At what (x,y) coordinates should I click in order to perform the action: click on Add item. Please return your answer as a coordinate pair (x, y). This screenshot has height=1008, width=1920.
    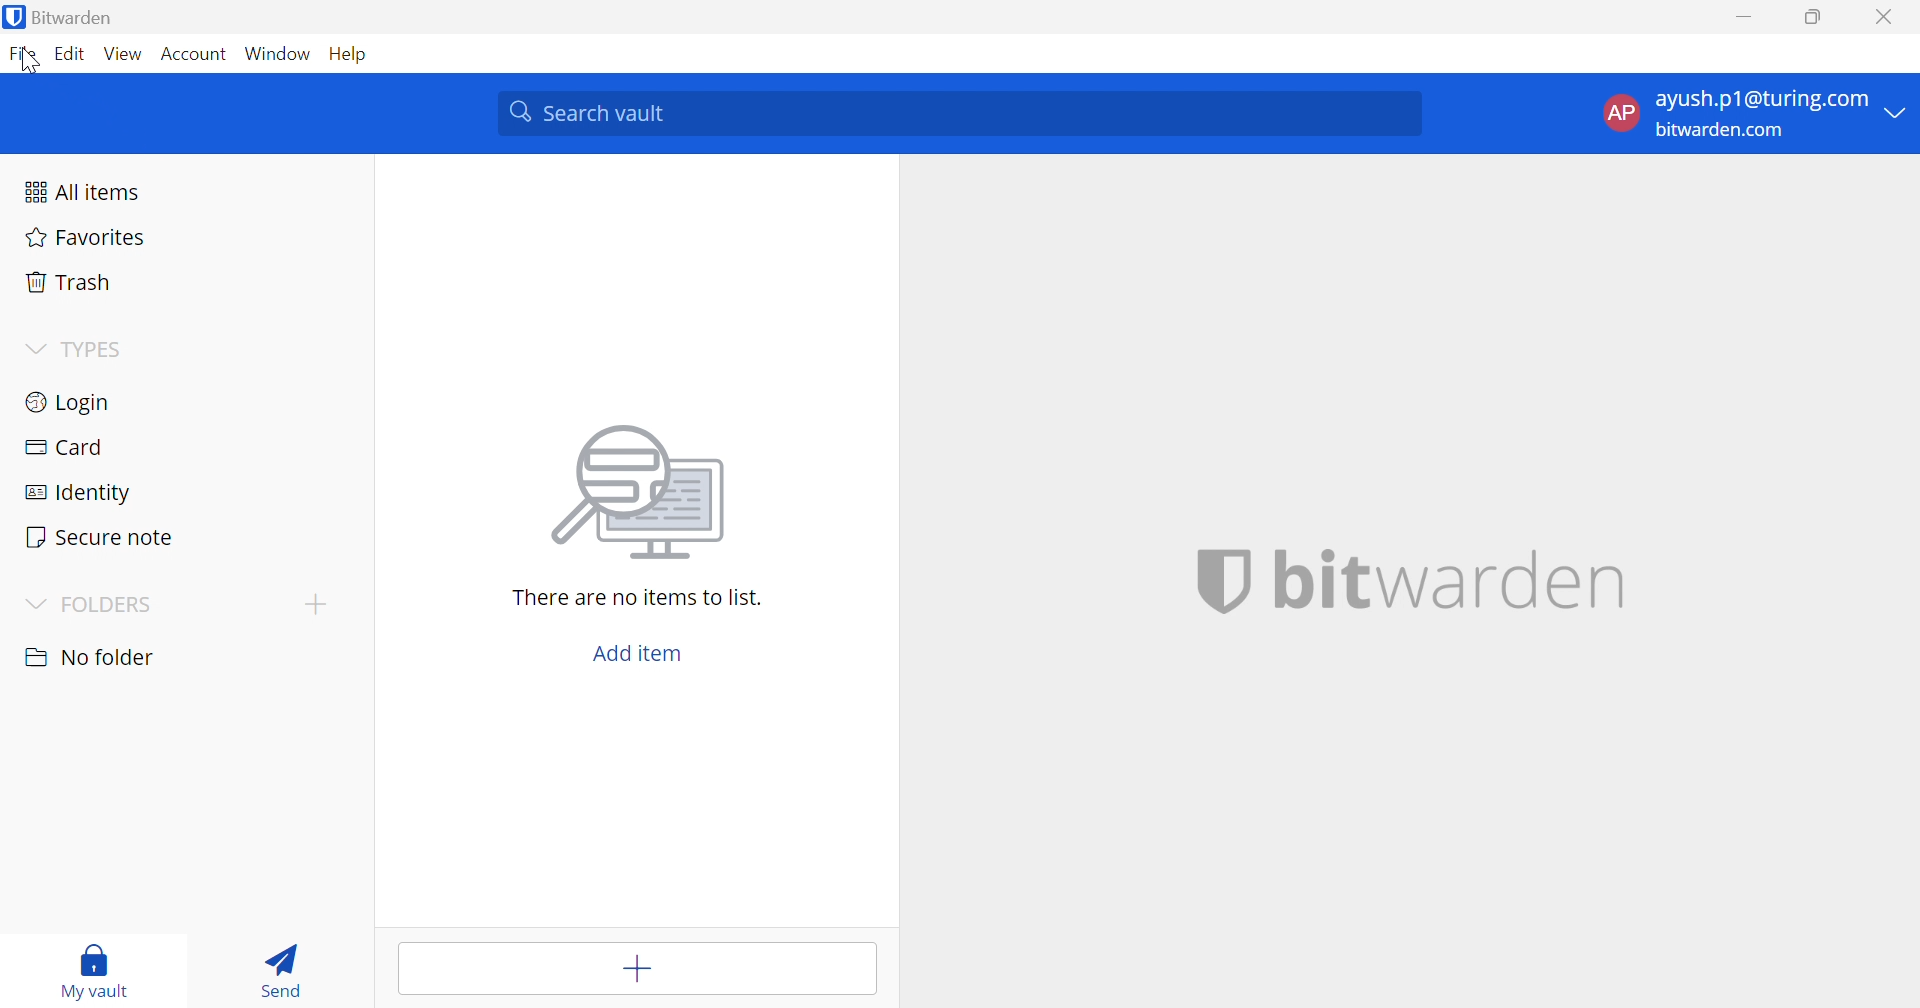
    Looking at the image, I should click on (637, 656).